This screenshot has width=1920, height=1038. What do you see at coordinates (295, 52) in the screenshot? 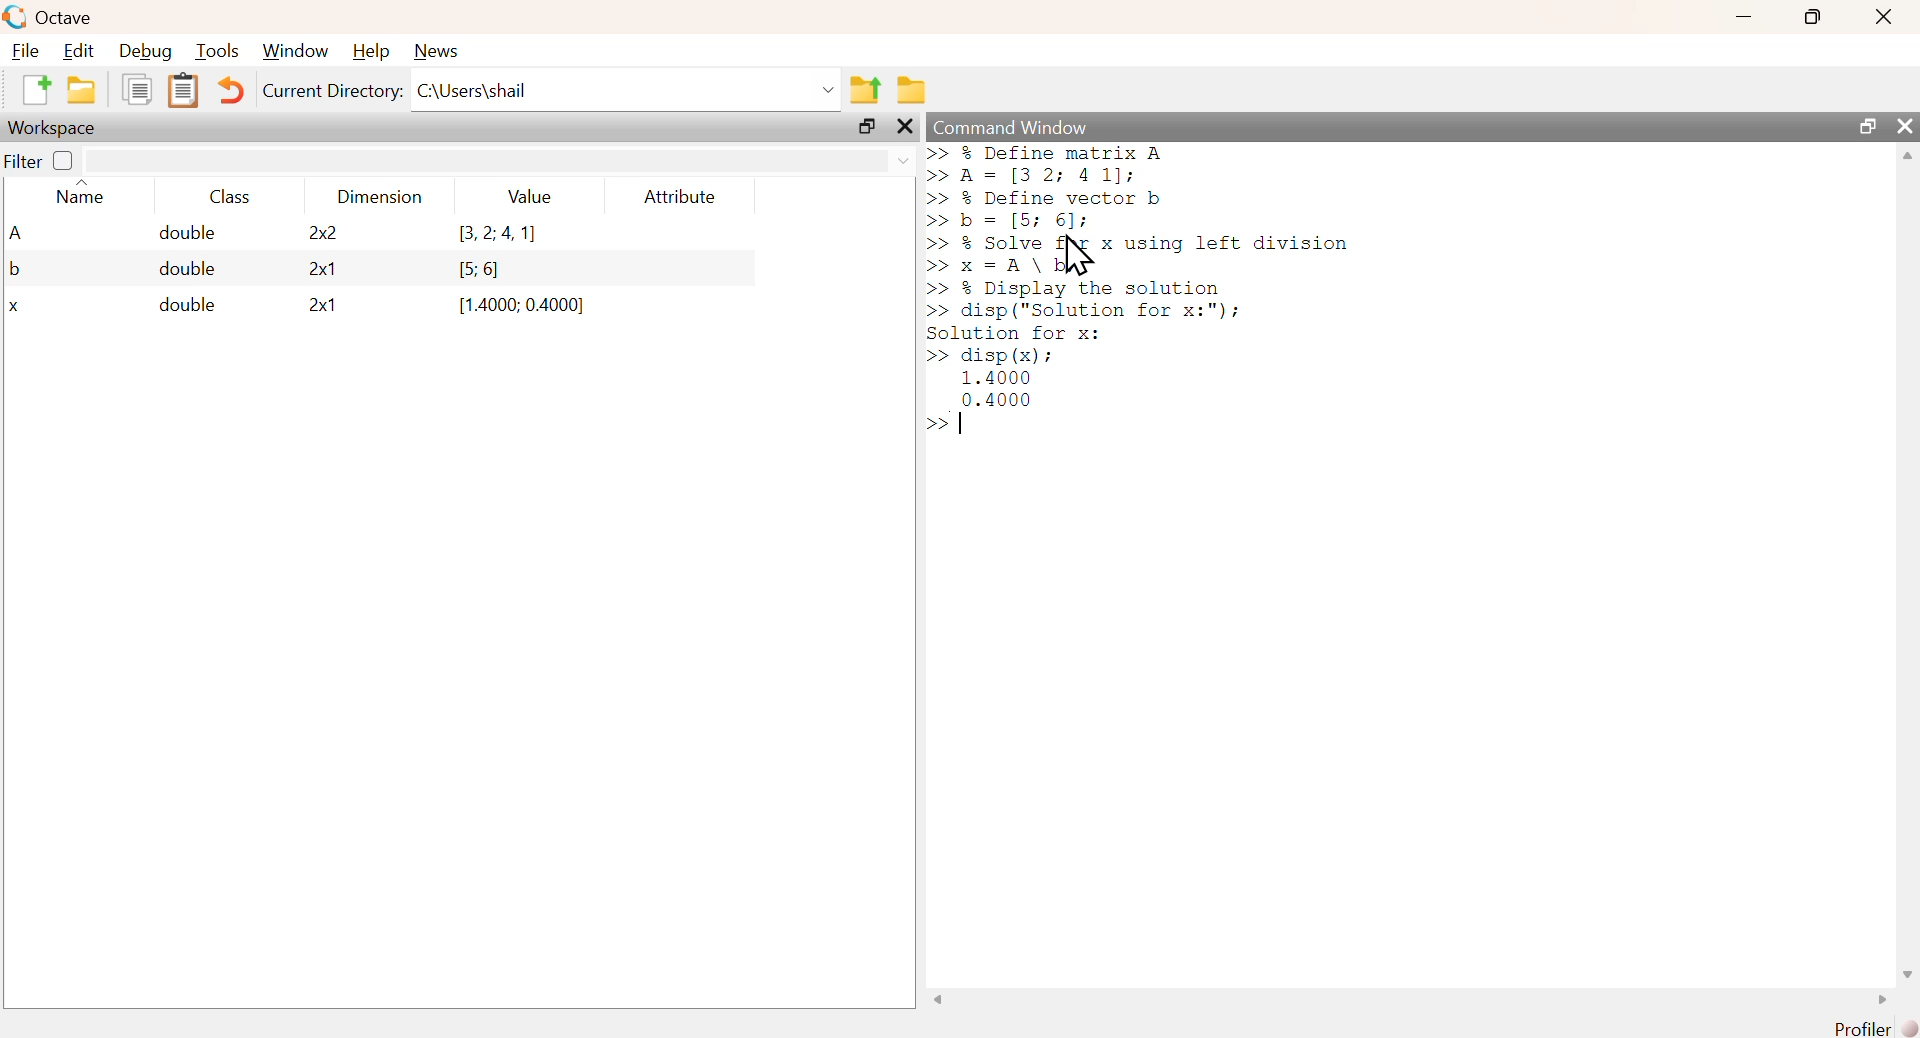
I see `window` at bounding box center [295, 52].